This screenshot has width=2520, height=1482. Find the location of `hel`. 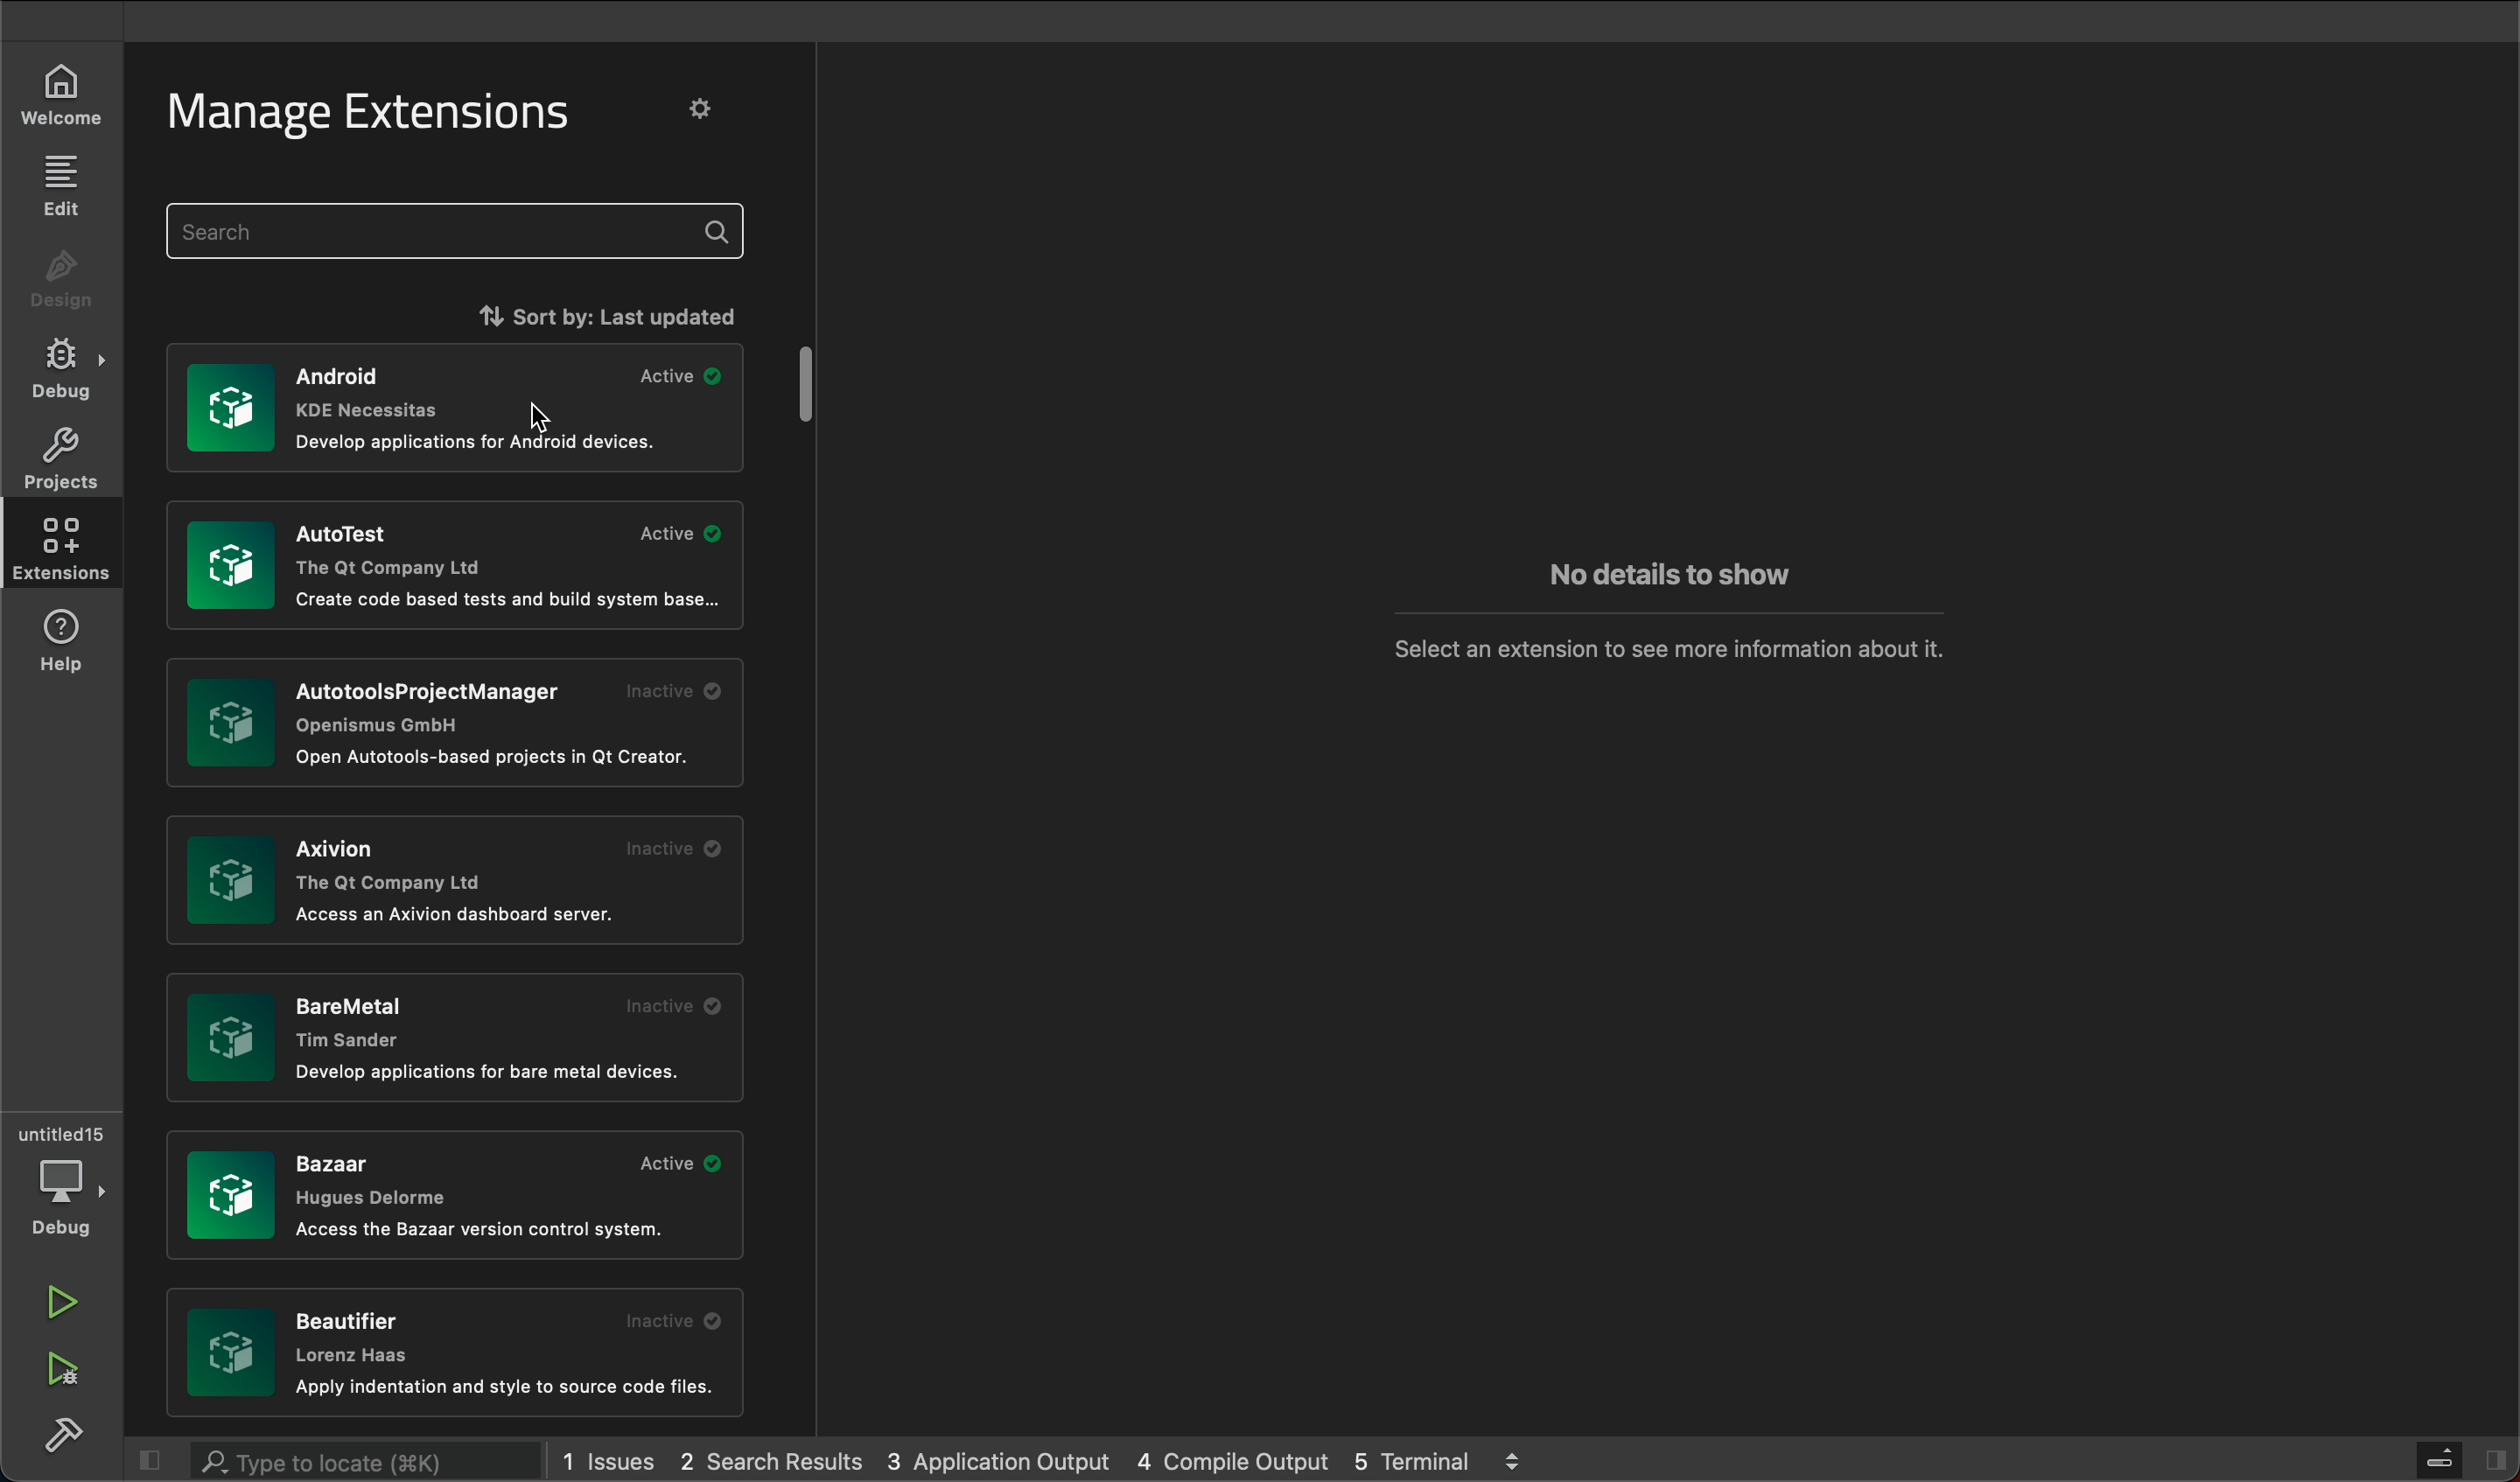

hel is located at coordinates (70, 641).